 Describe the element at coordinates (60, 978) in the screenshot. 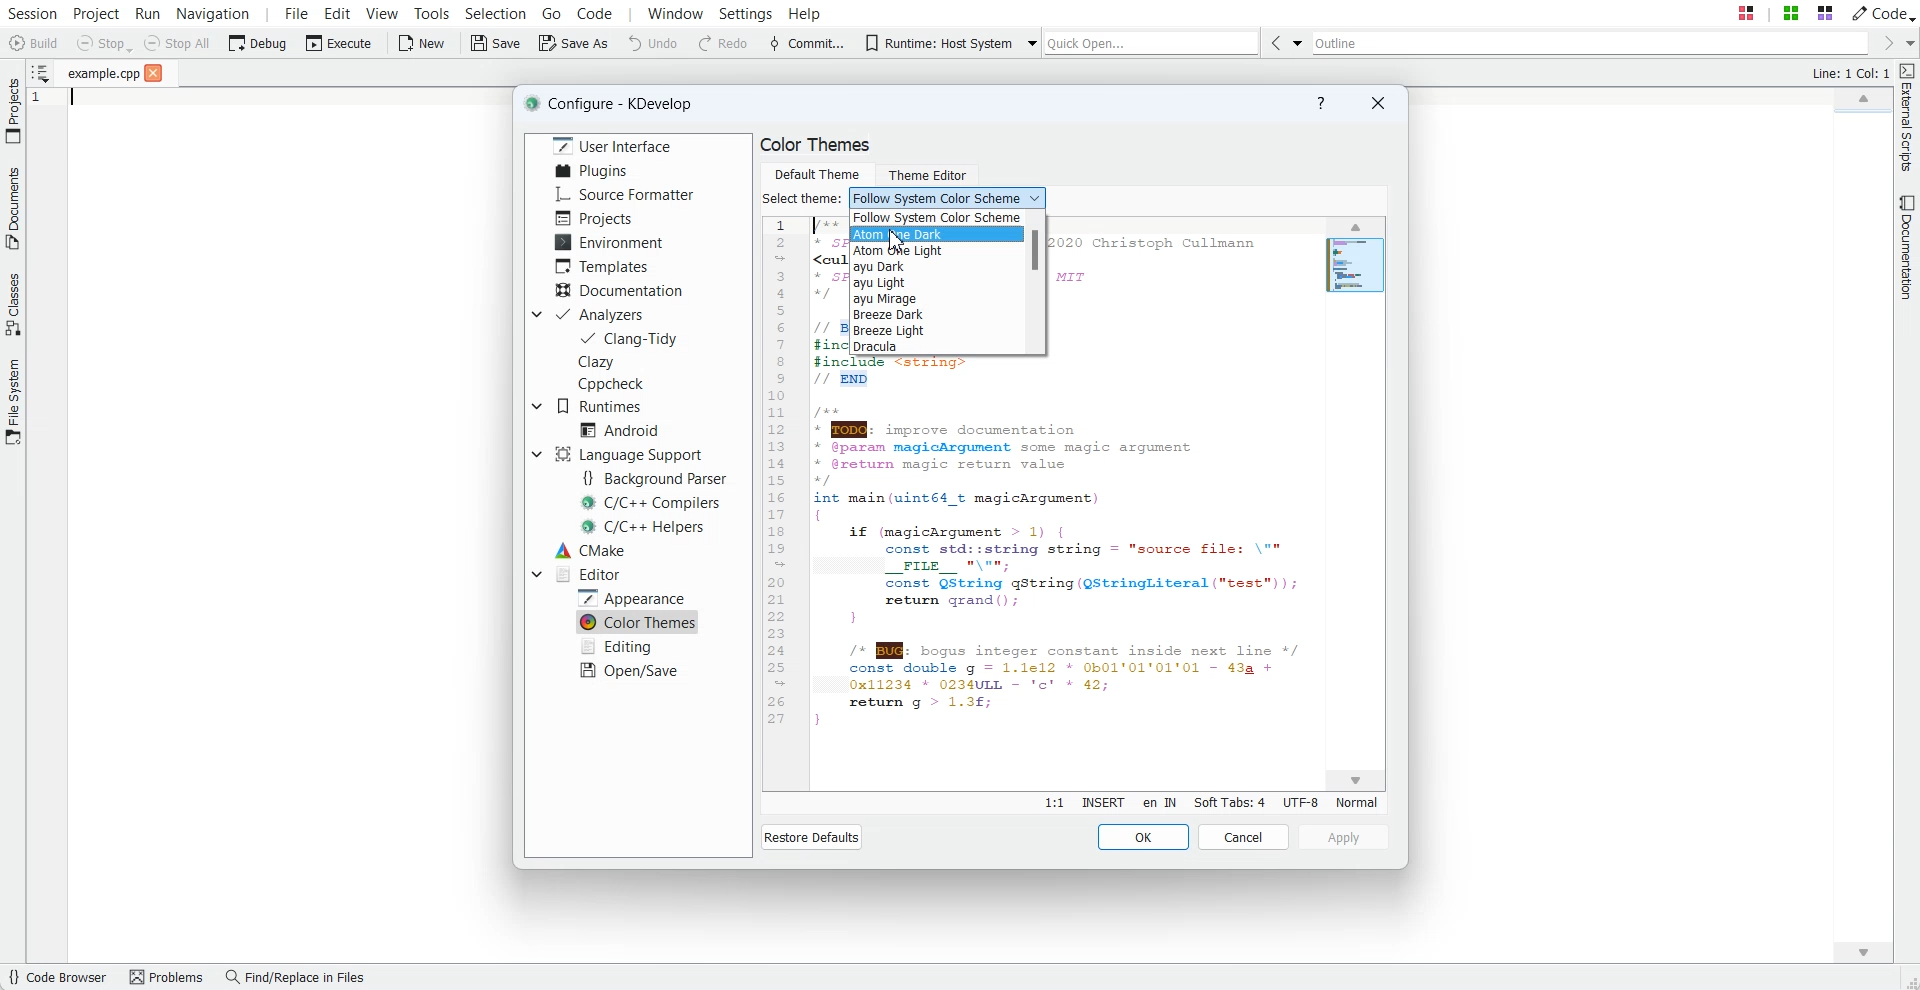

I see `Code Browser` at that location.